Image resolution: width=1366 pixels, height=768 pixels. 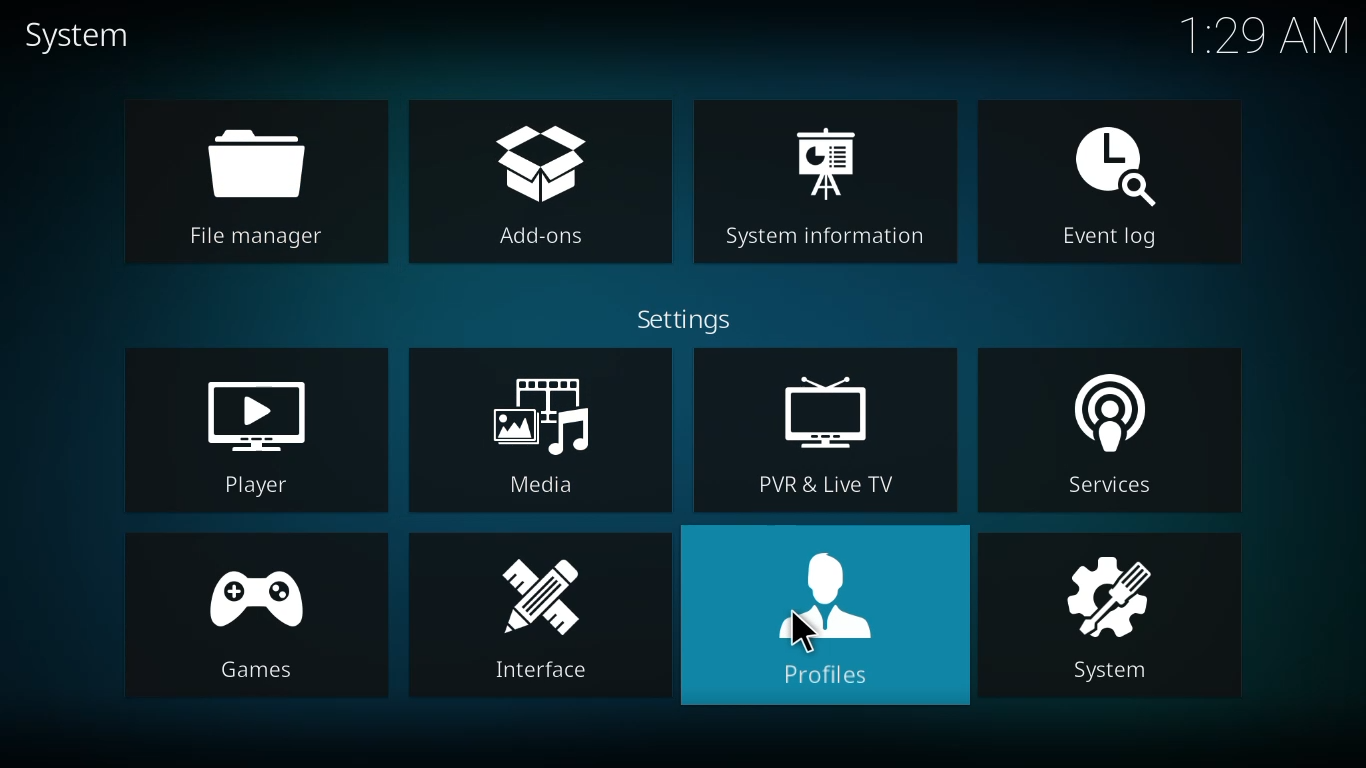 What do you see at coordinates (803, 628) in the screenshot?
I see `cursor` at bounding box center [803, 628].